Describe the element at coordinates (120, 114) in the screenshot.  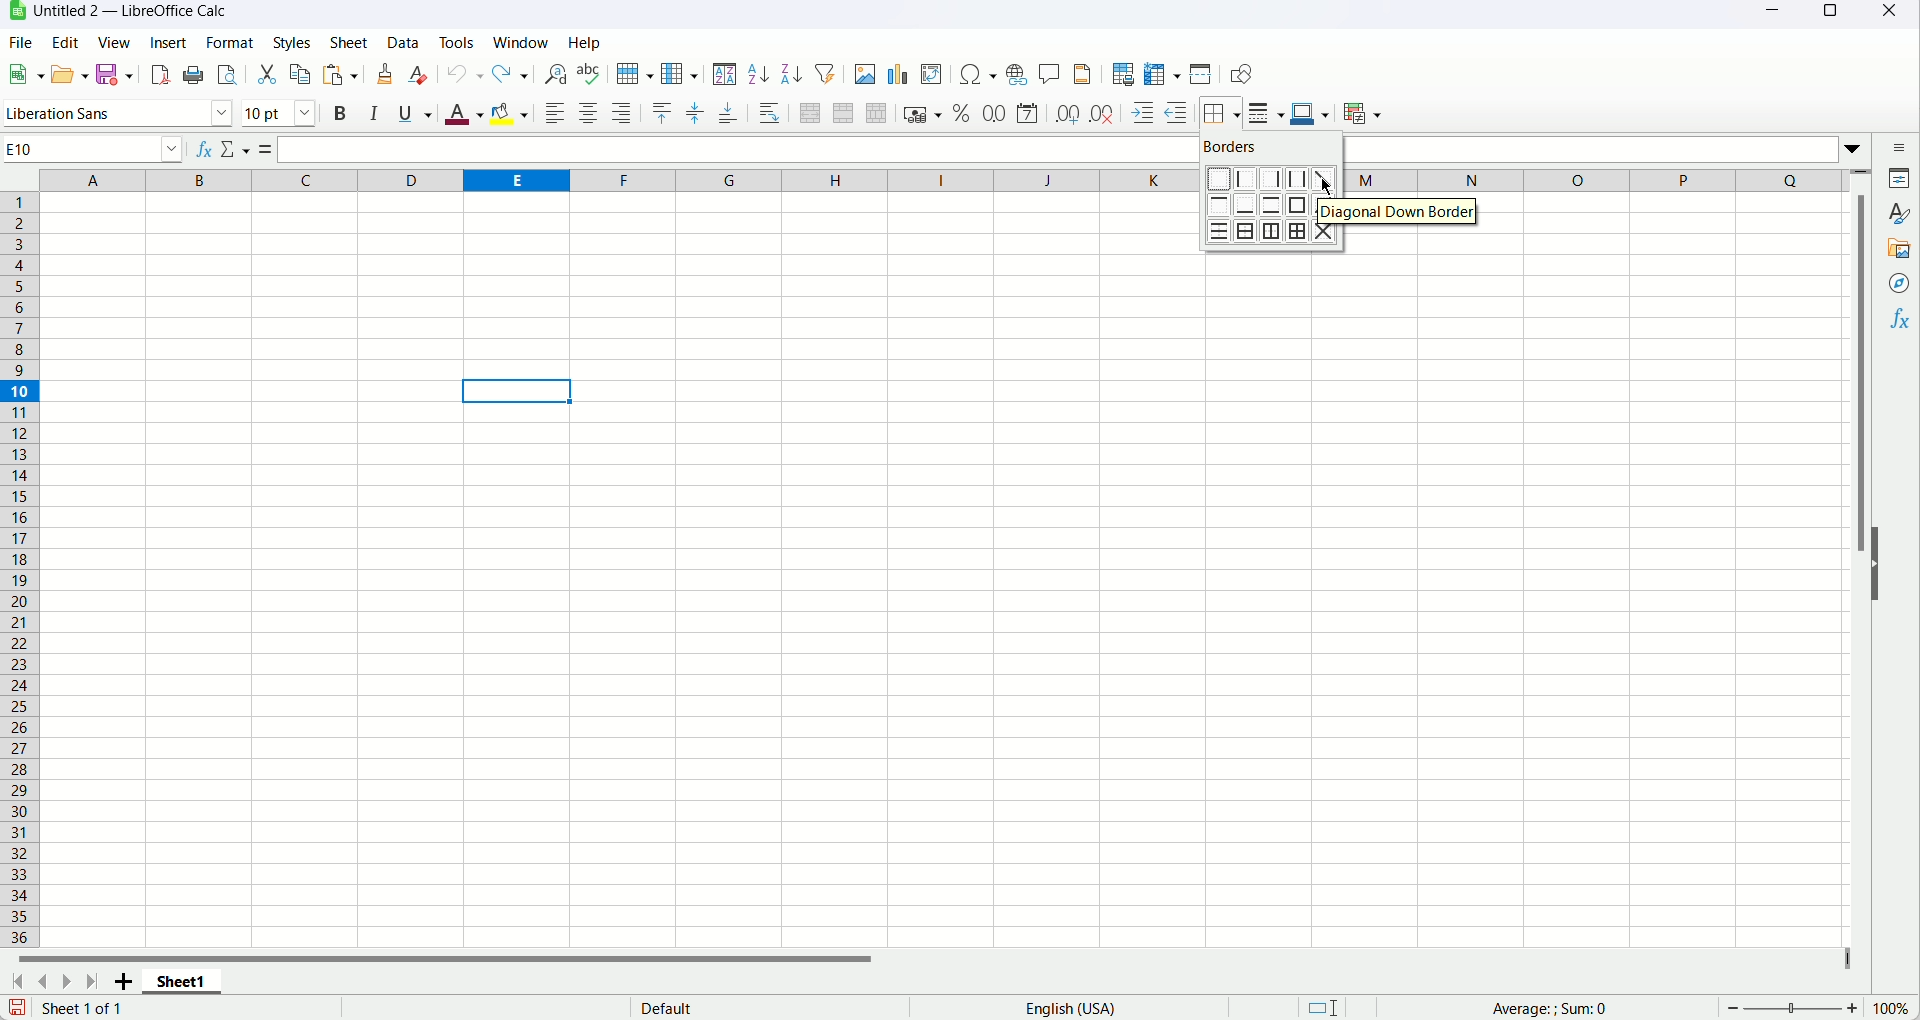
I see `Font name` at that location.